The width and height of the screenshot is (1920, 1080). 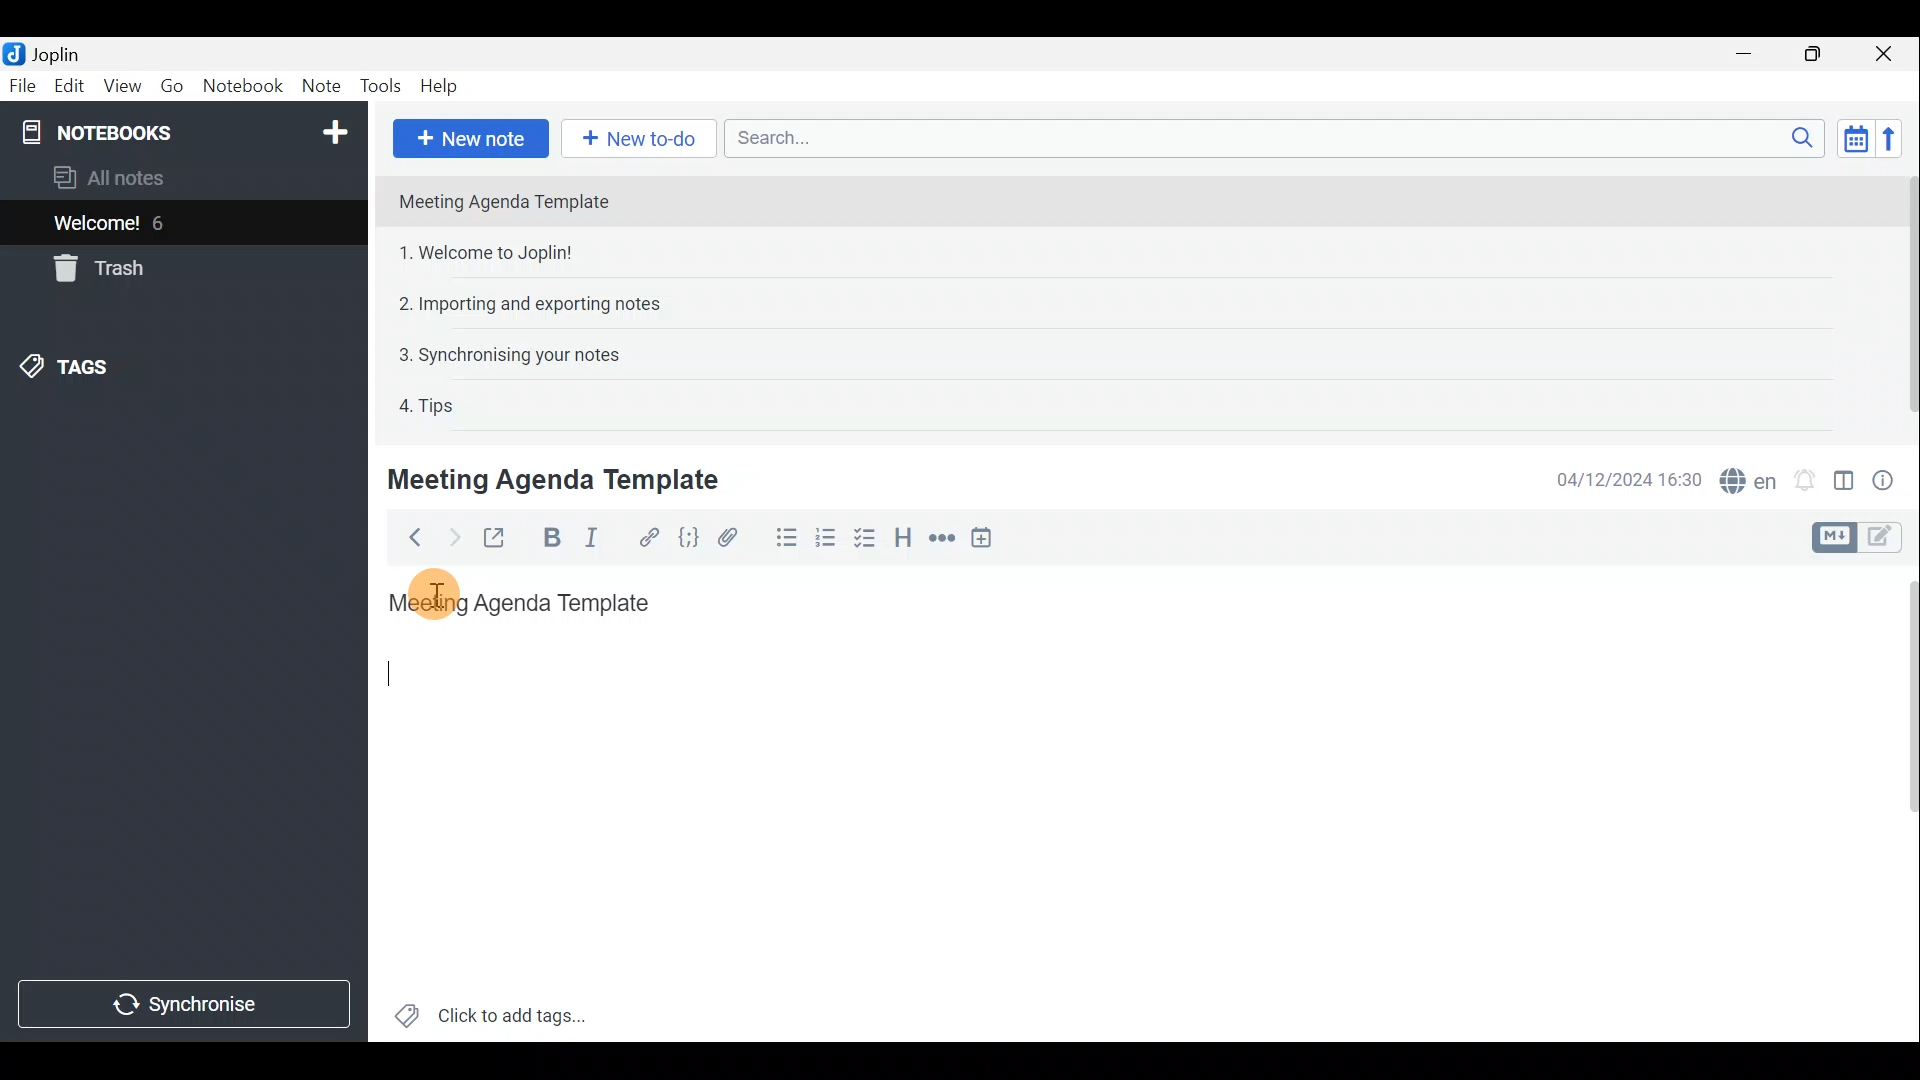 What do you see at coordinates (409, 541) in the screenshot?
I see `Back` at bounding box center [409, 541].